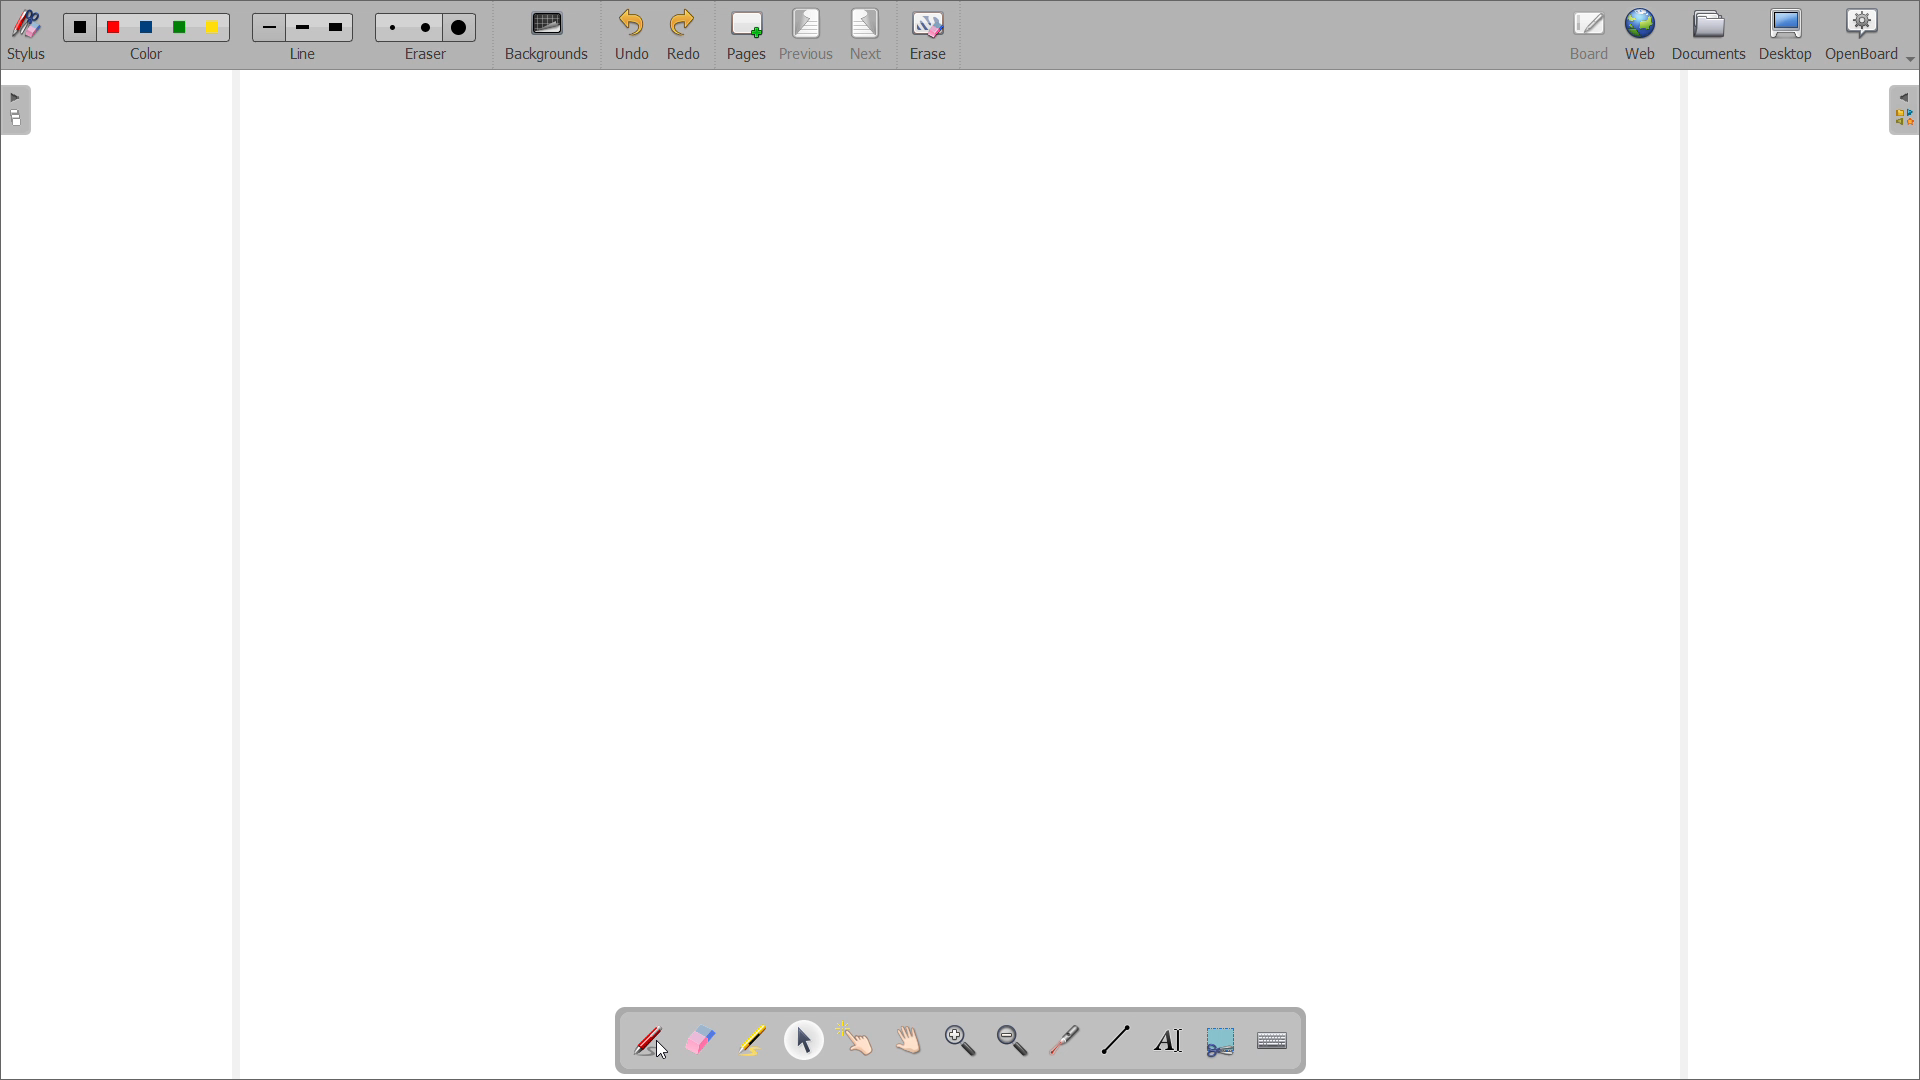 The width and height of the screenshot is (1920, 1080). Describe the element at coordinates (547, 34) in the screenshot. I see `backgrounds` at that location.